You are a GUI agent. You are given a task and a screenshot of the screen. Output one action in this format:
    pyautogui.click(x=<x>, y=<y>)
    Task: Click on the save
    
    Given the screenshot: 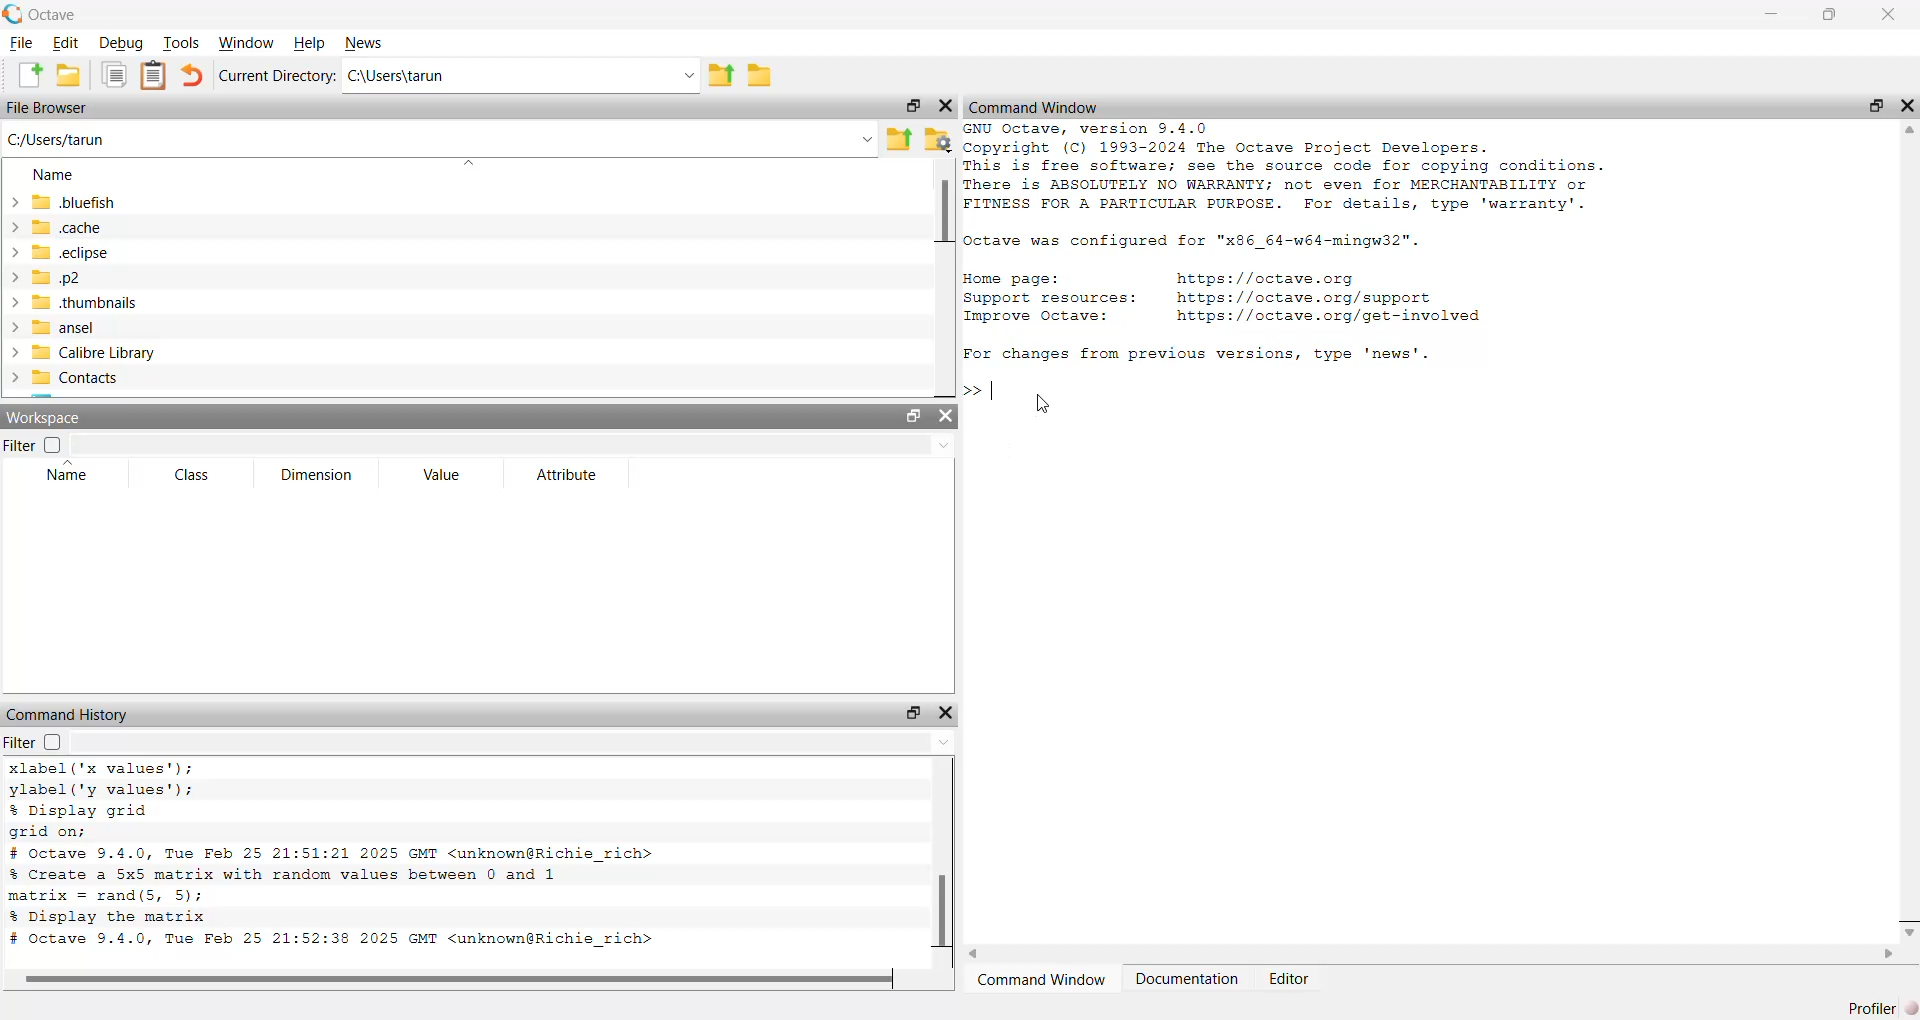 What is the action you would take?
    pyautogui.click(x=68, y=74)
    